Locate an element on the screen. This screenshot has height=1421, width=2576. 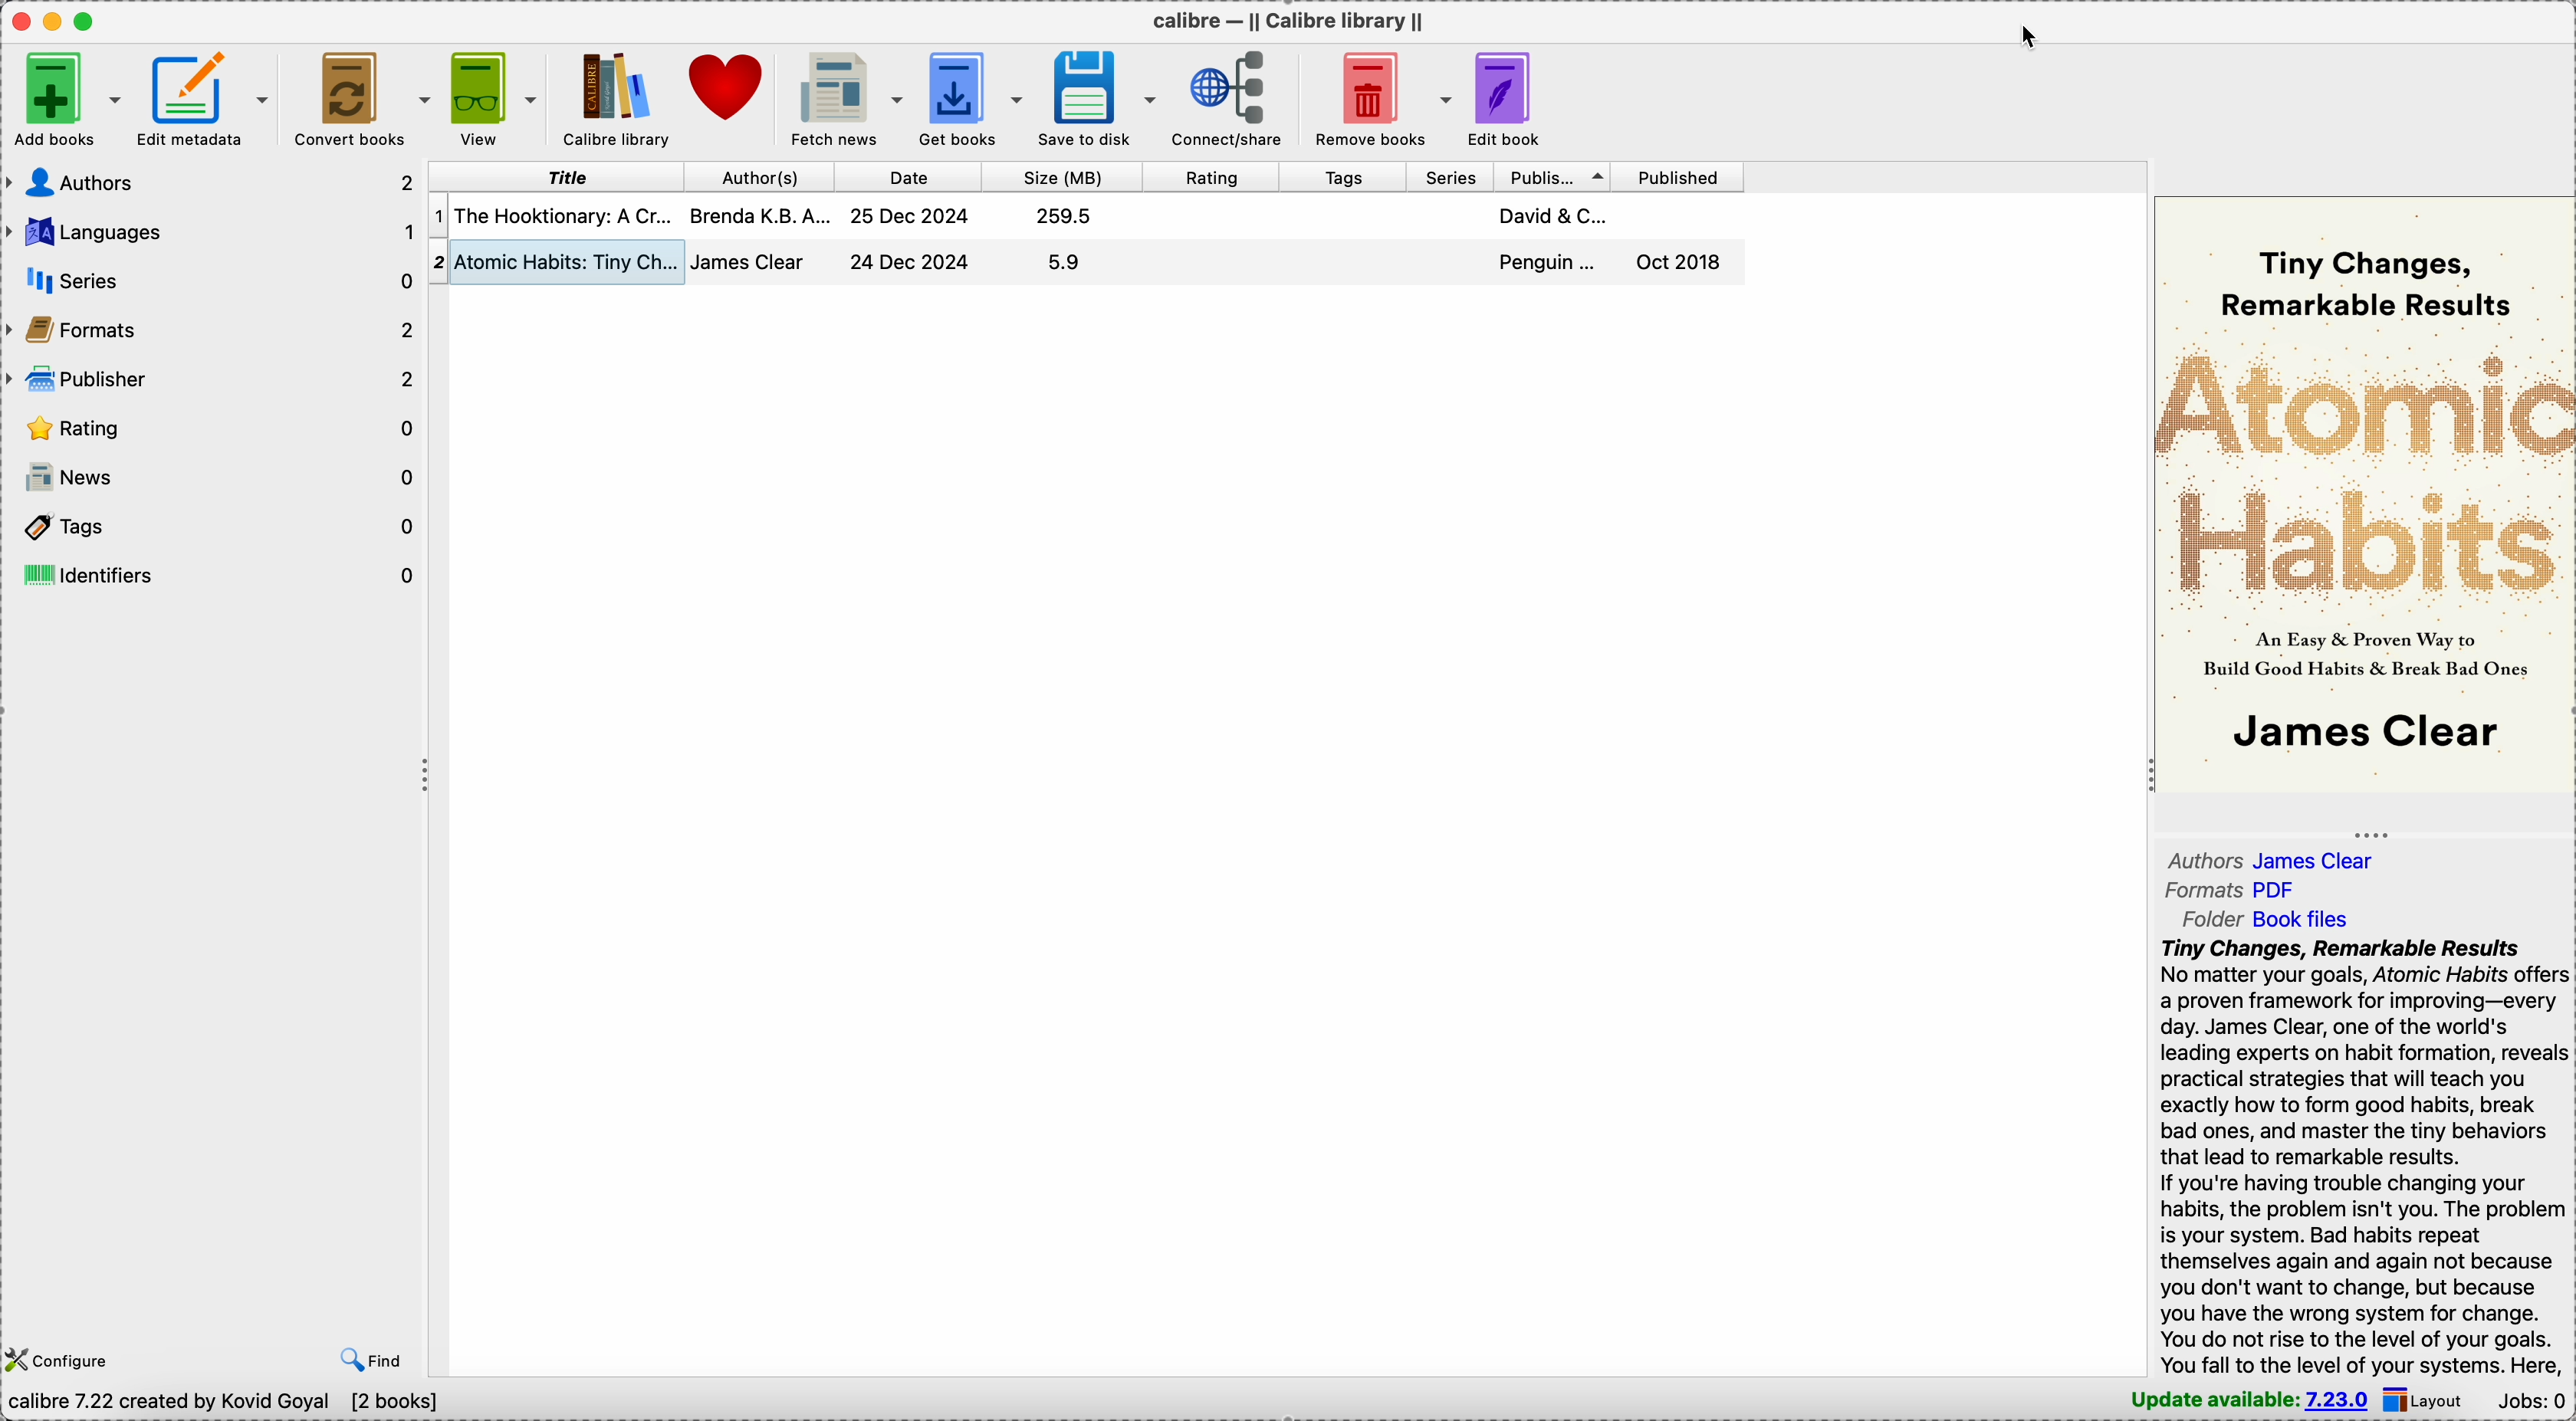
update available: 7.23.0 is located at coordinates (2245, 1401).